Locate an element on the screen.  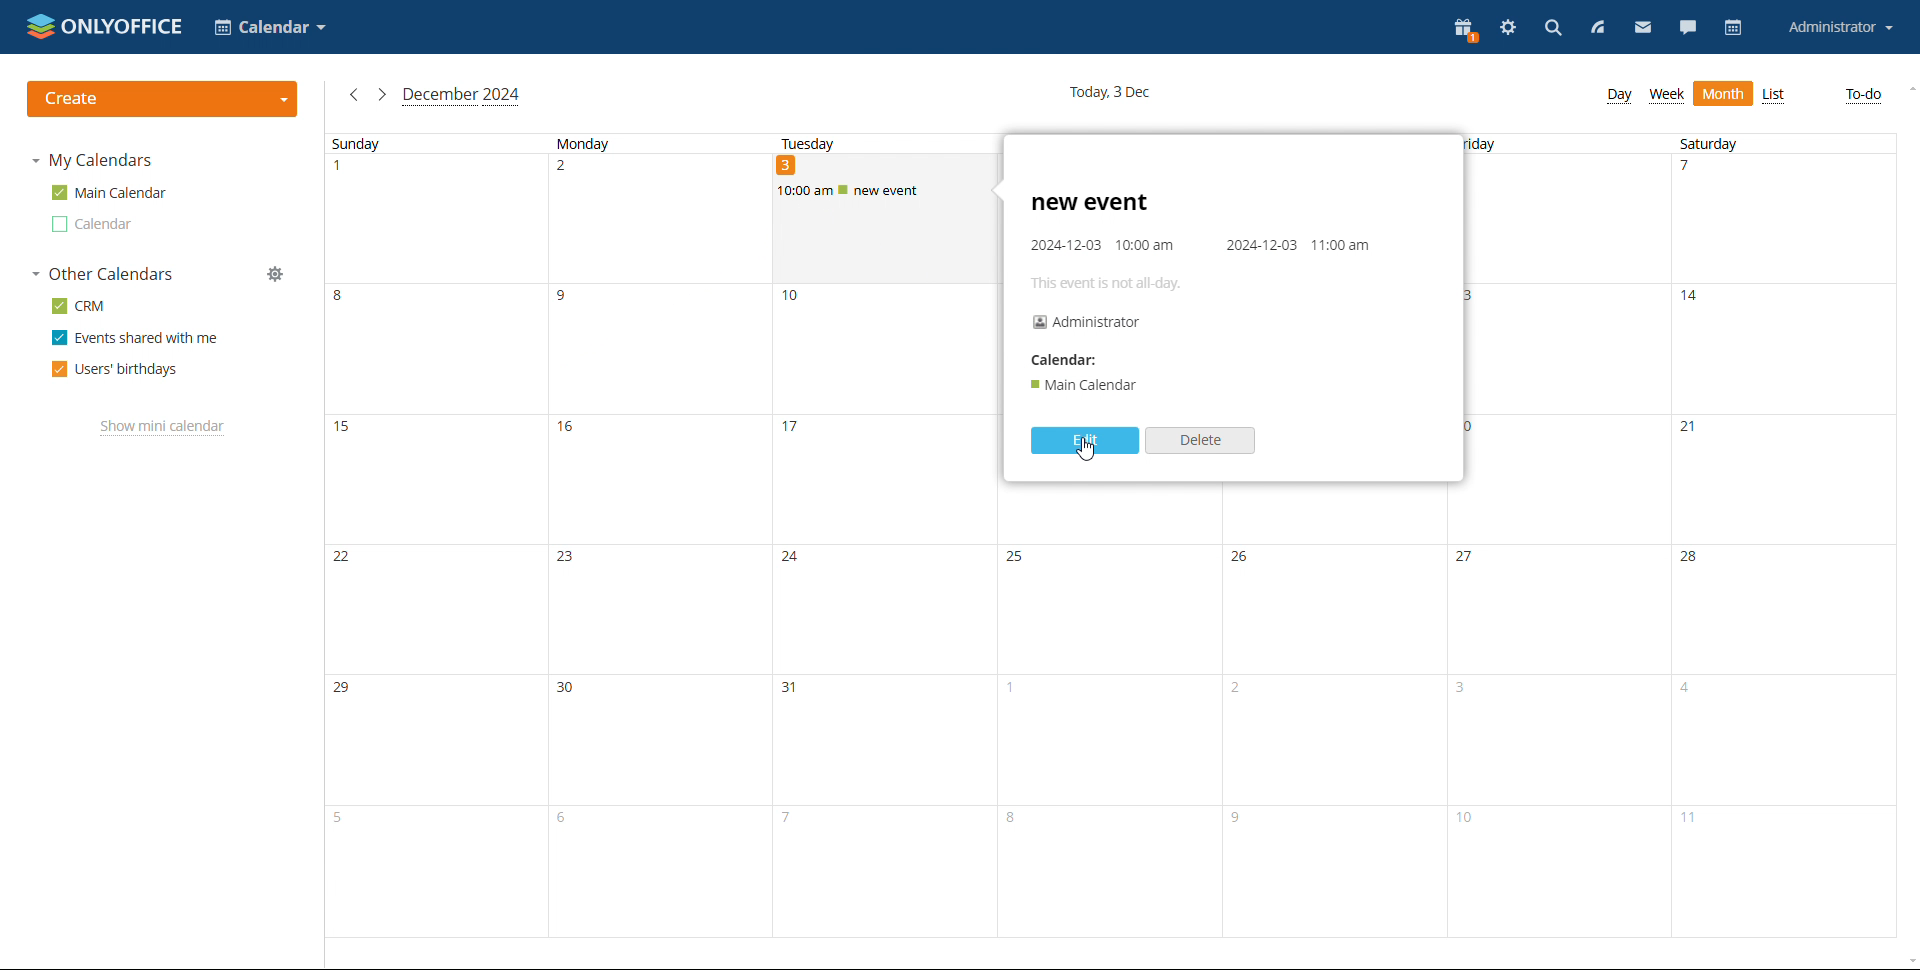
month view is located at coordinates (1723, 94).